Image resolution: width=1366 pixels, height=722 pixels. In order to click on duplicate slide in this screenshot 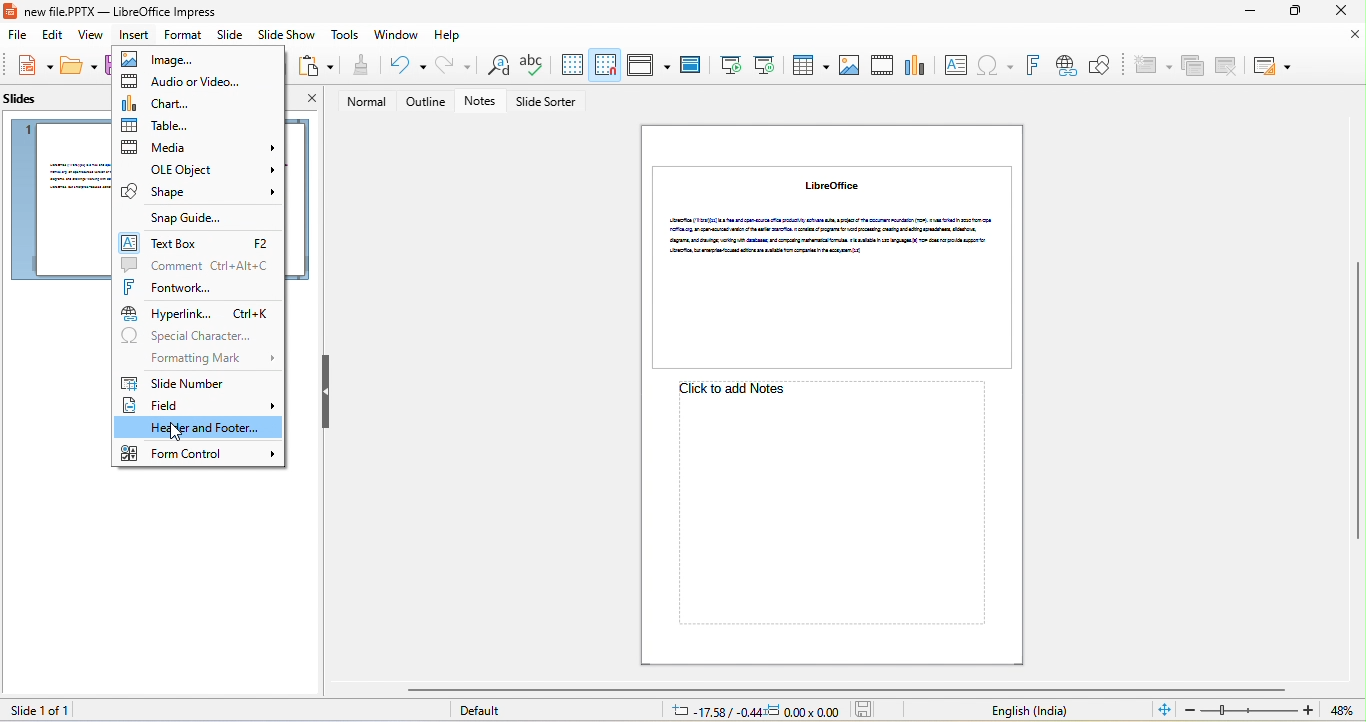, I will do `click(1193, 67)`.